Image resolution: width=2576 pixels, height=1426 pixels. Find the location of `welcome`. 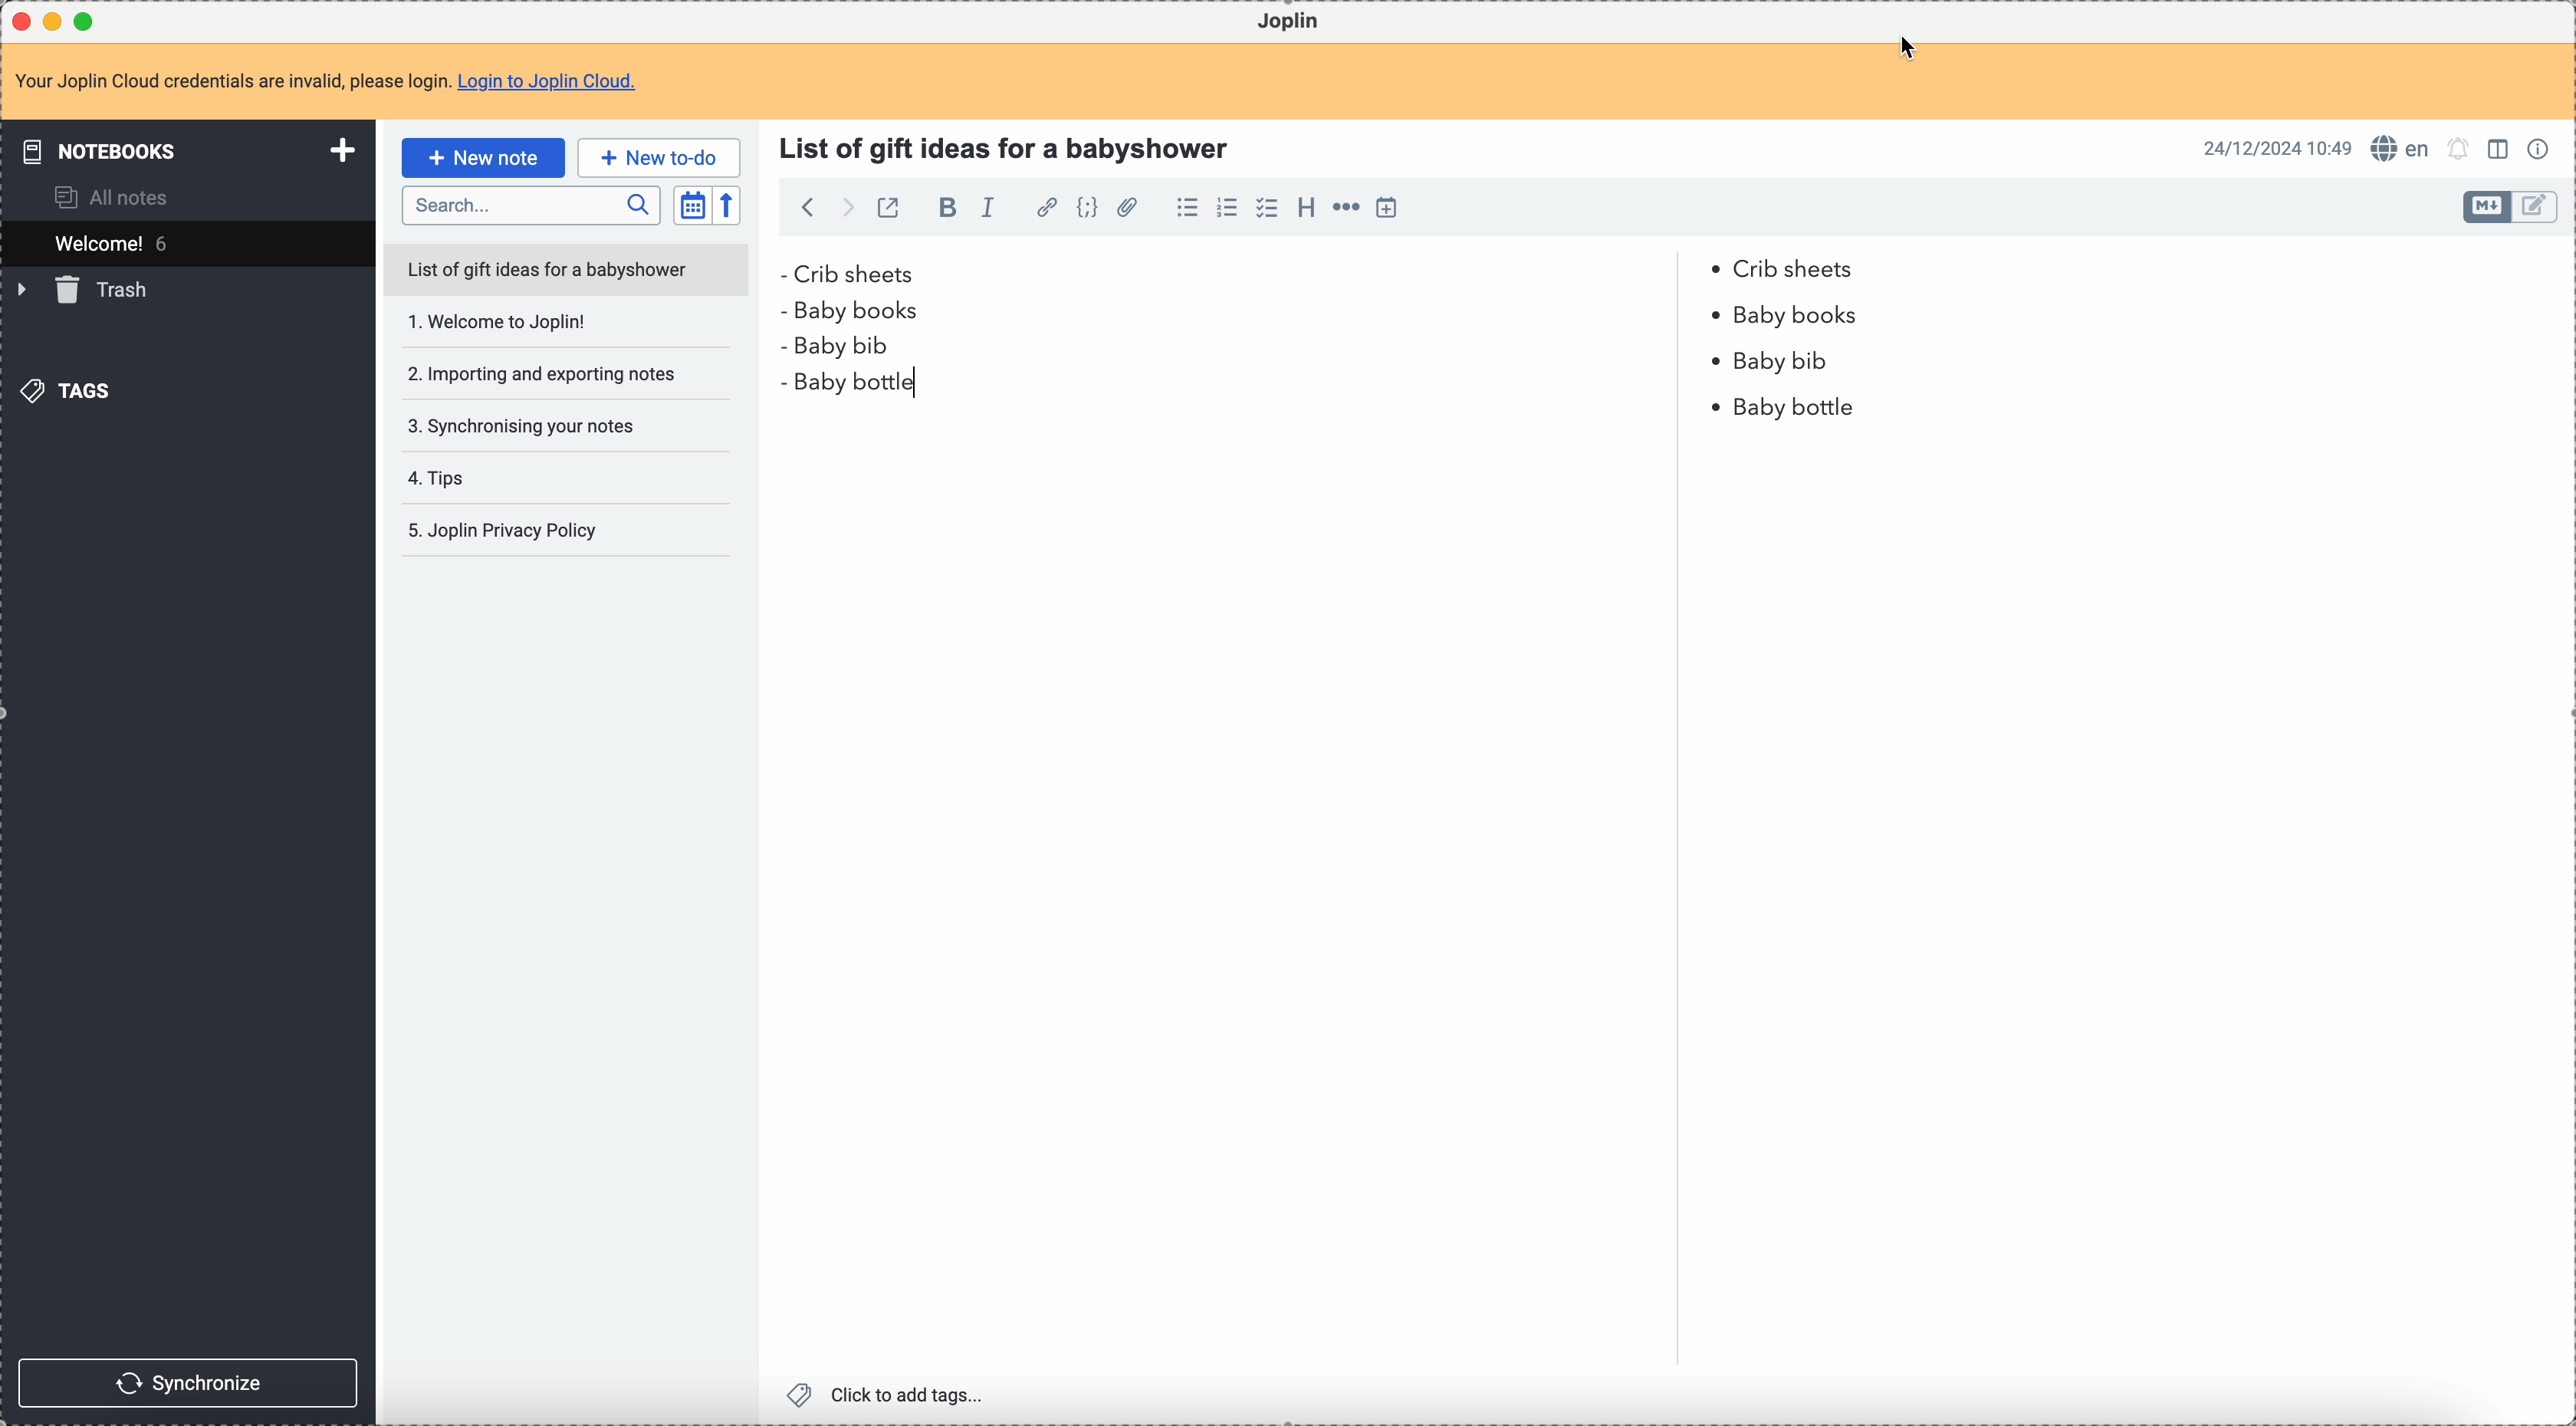

welcome is located at coordinates (187, 243).